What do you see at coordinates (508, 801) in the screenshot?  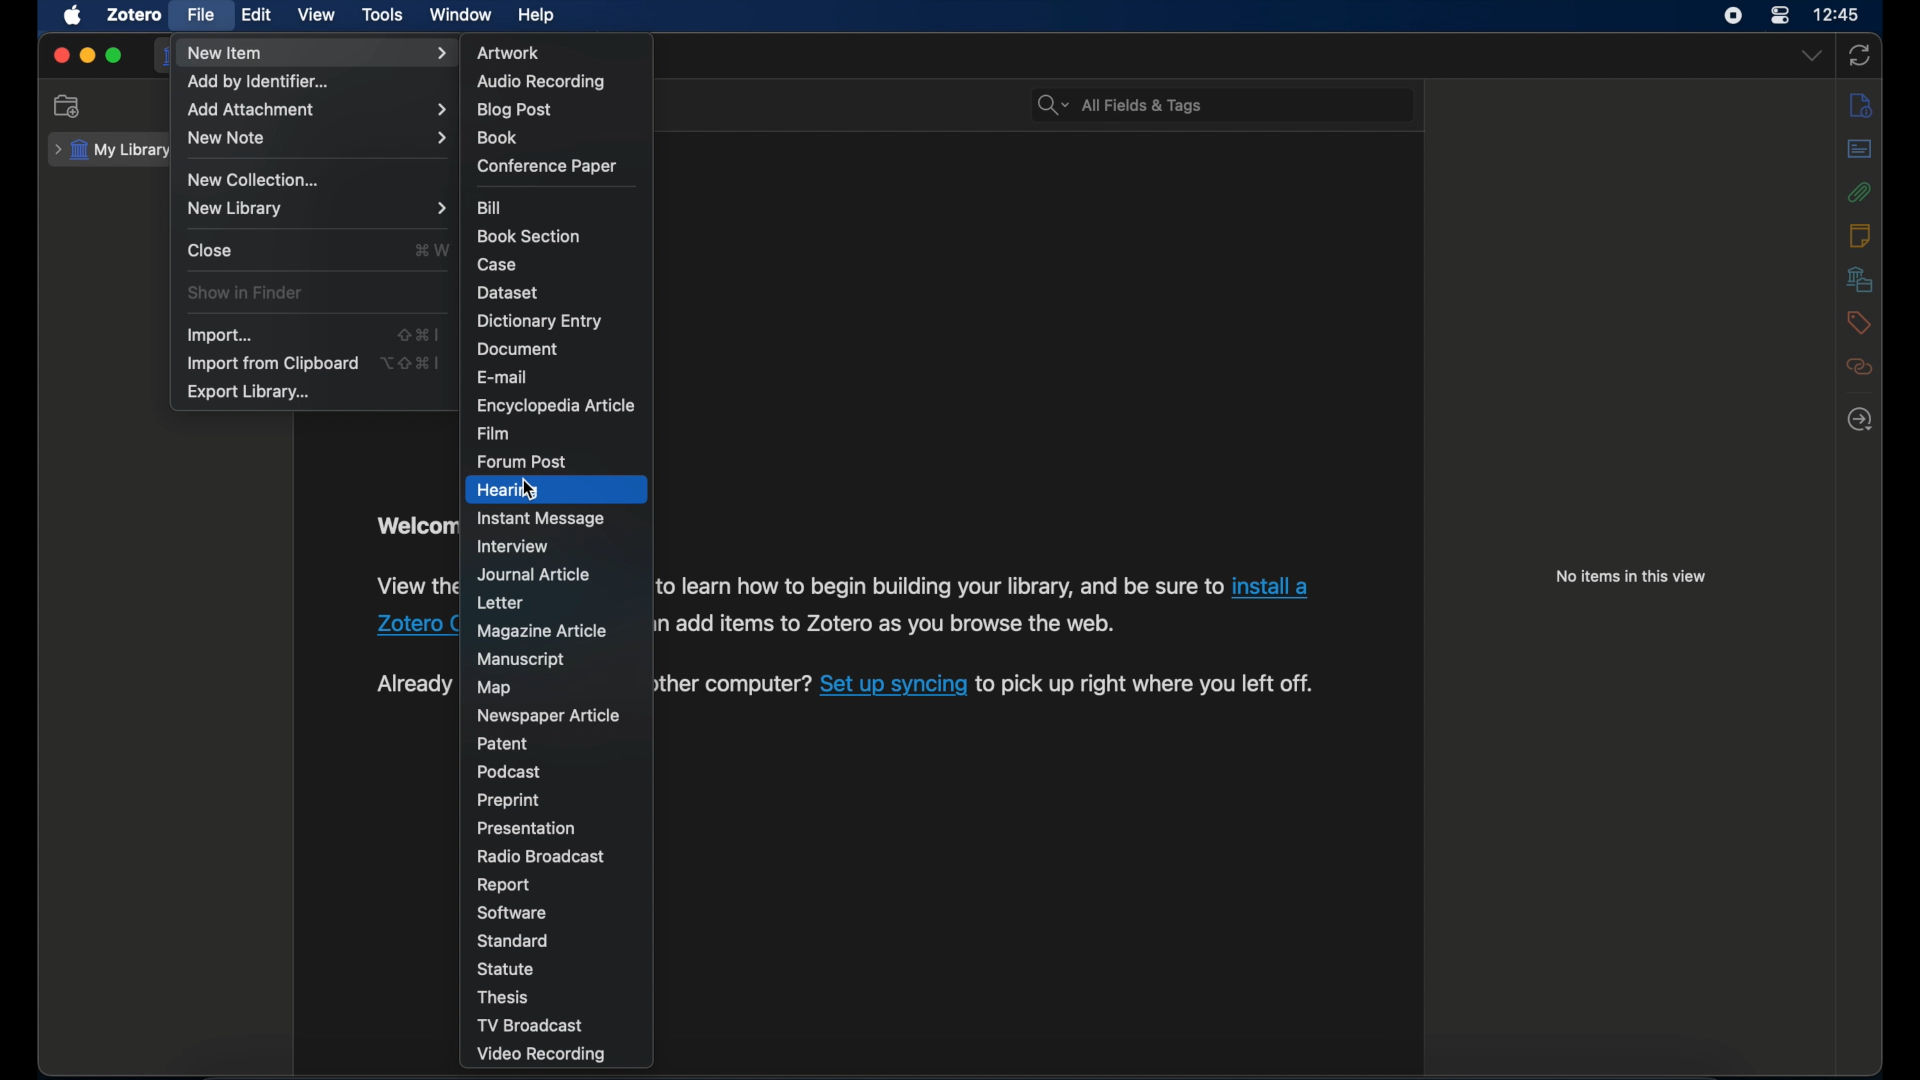 I see `preprint` at bounding box center [508, 801].